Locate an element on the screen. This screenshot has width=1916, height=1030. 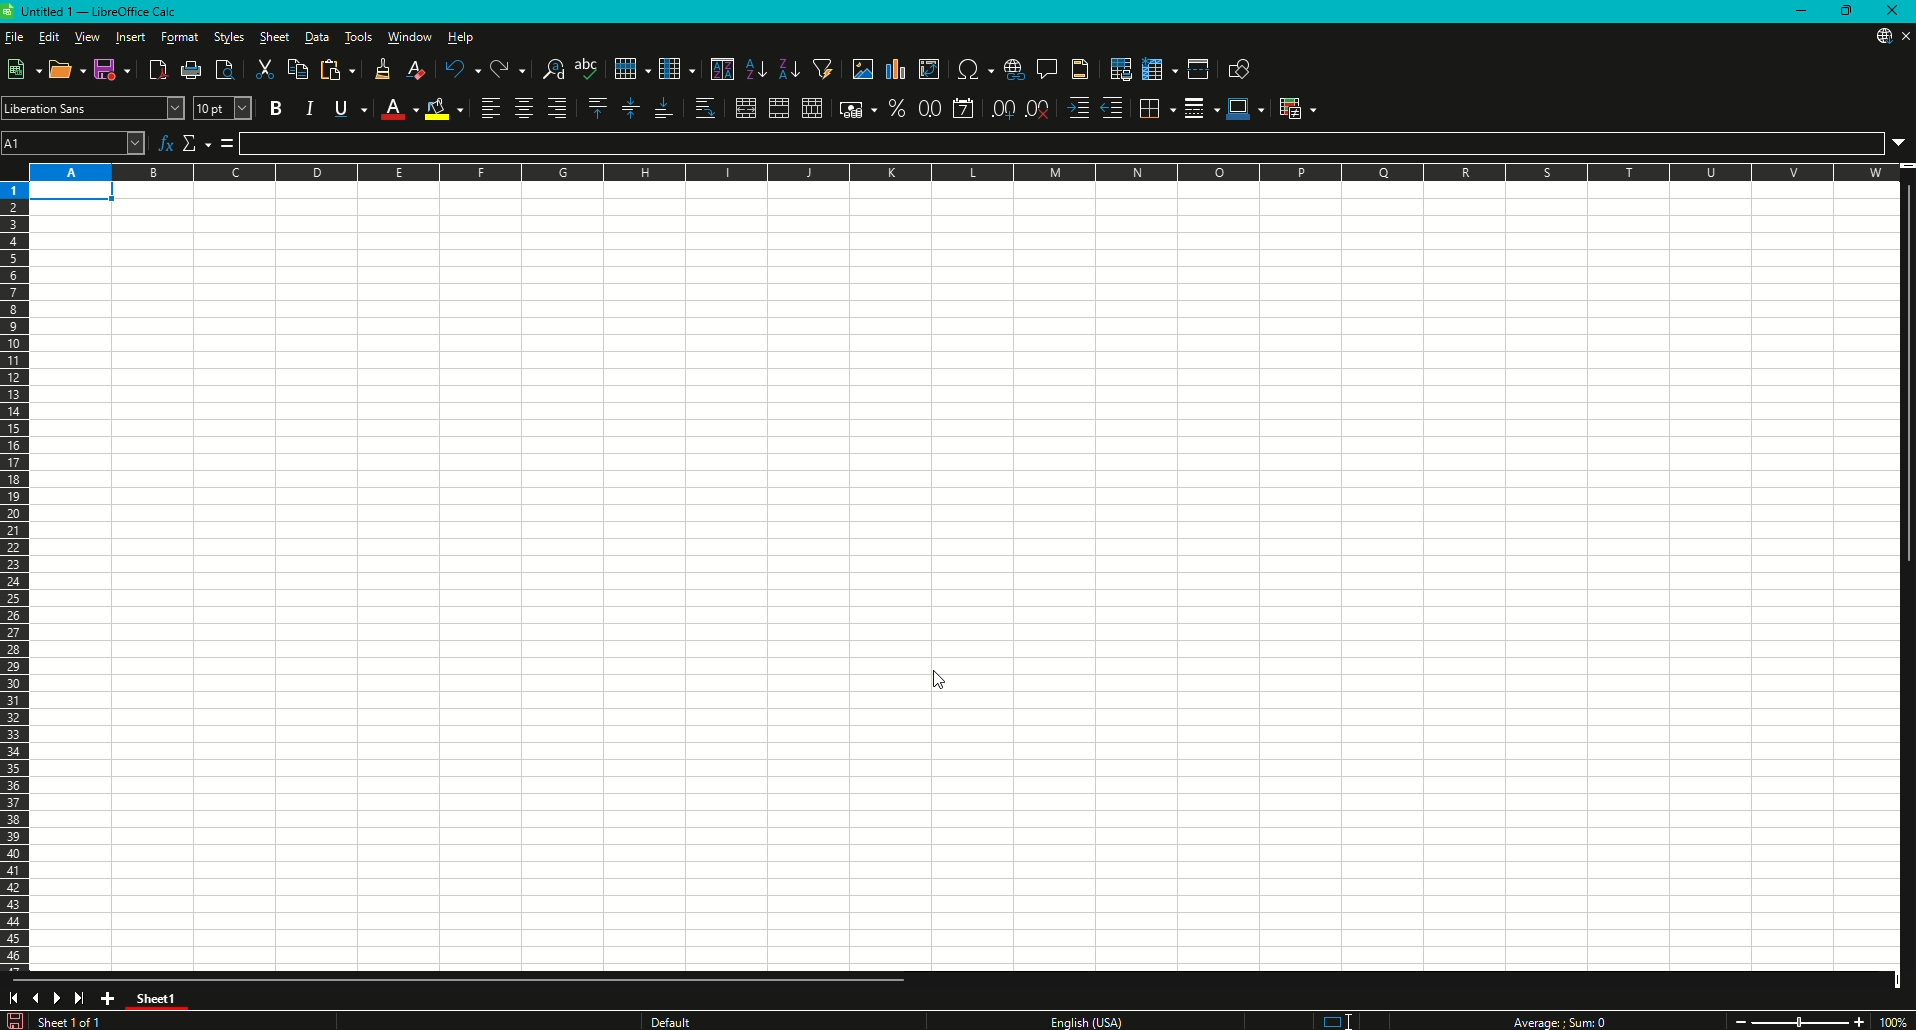
Help is located at coordinates (461, 36).